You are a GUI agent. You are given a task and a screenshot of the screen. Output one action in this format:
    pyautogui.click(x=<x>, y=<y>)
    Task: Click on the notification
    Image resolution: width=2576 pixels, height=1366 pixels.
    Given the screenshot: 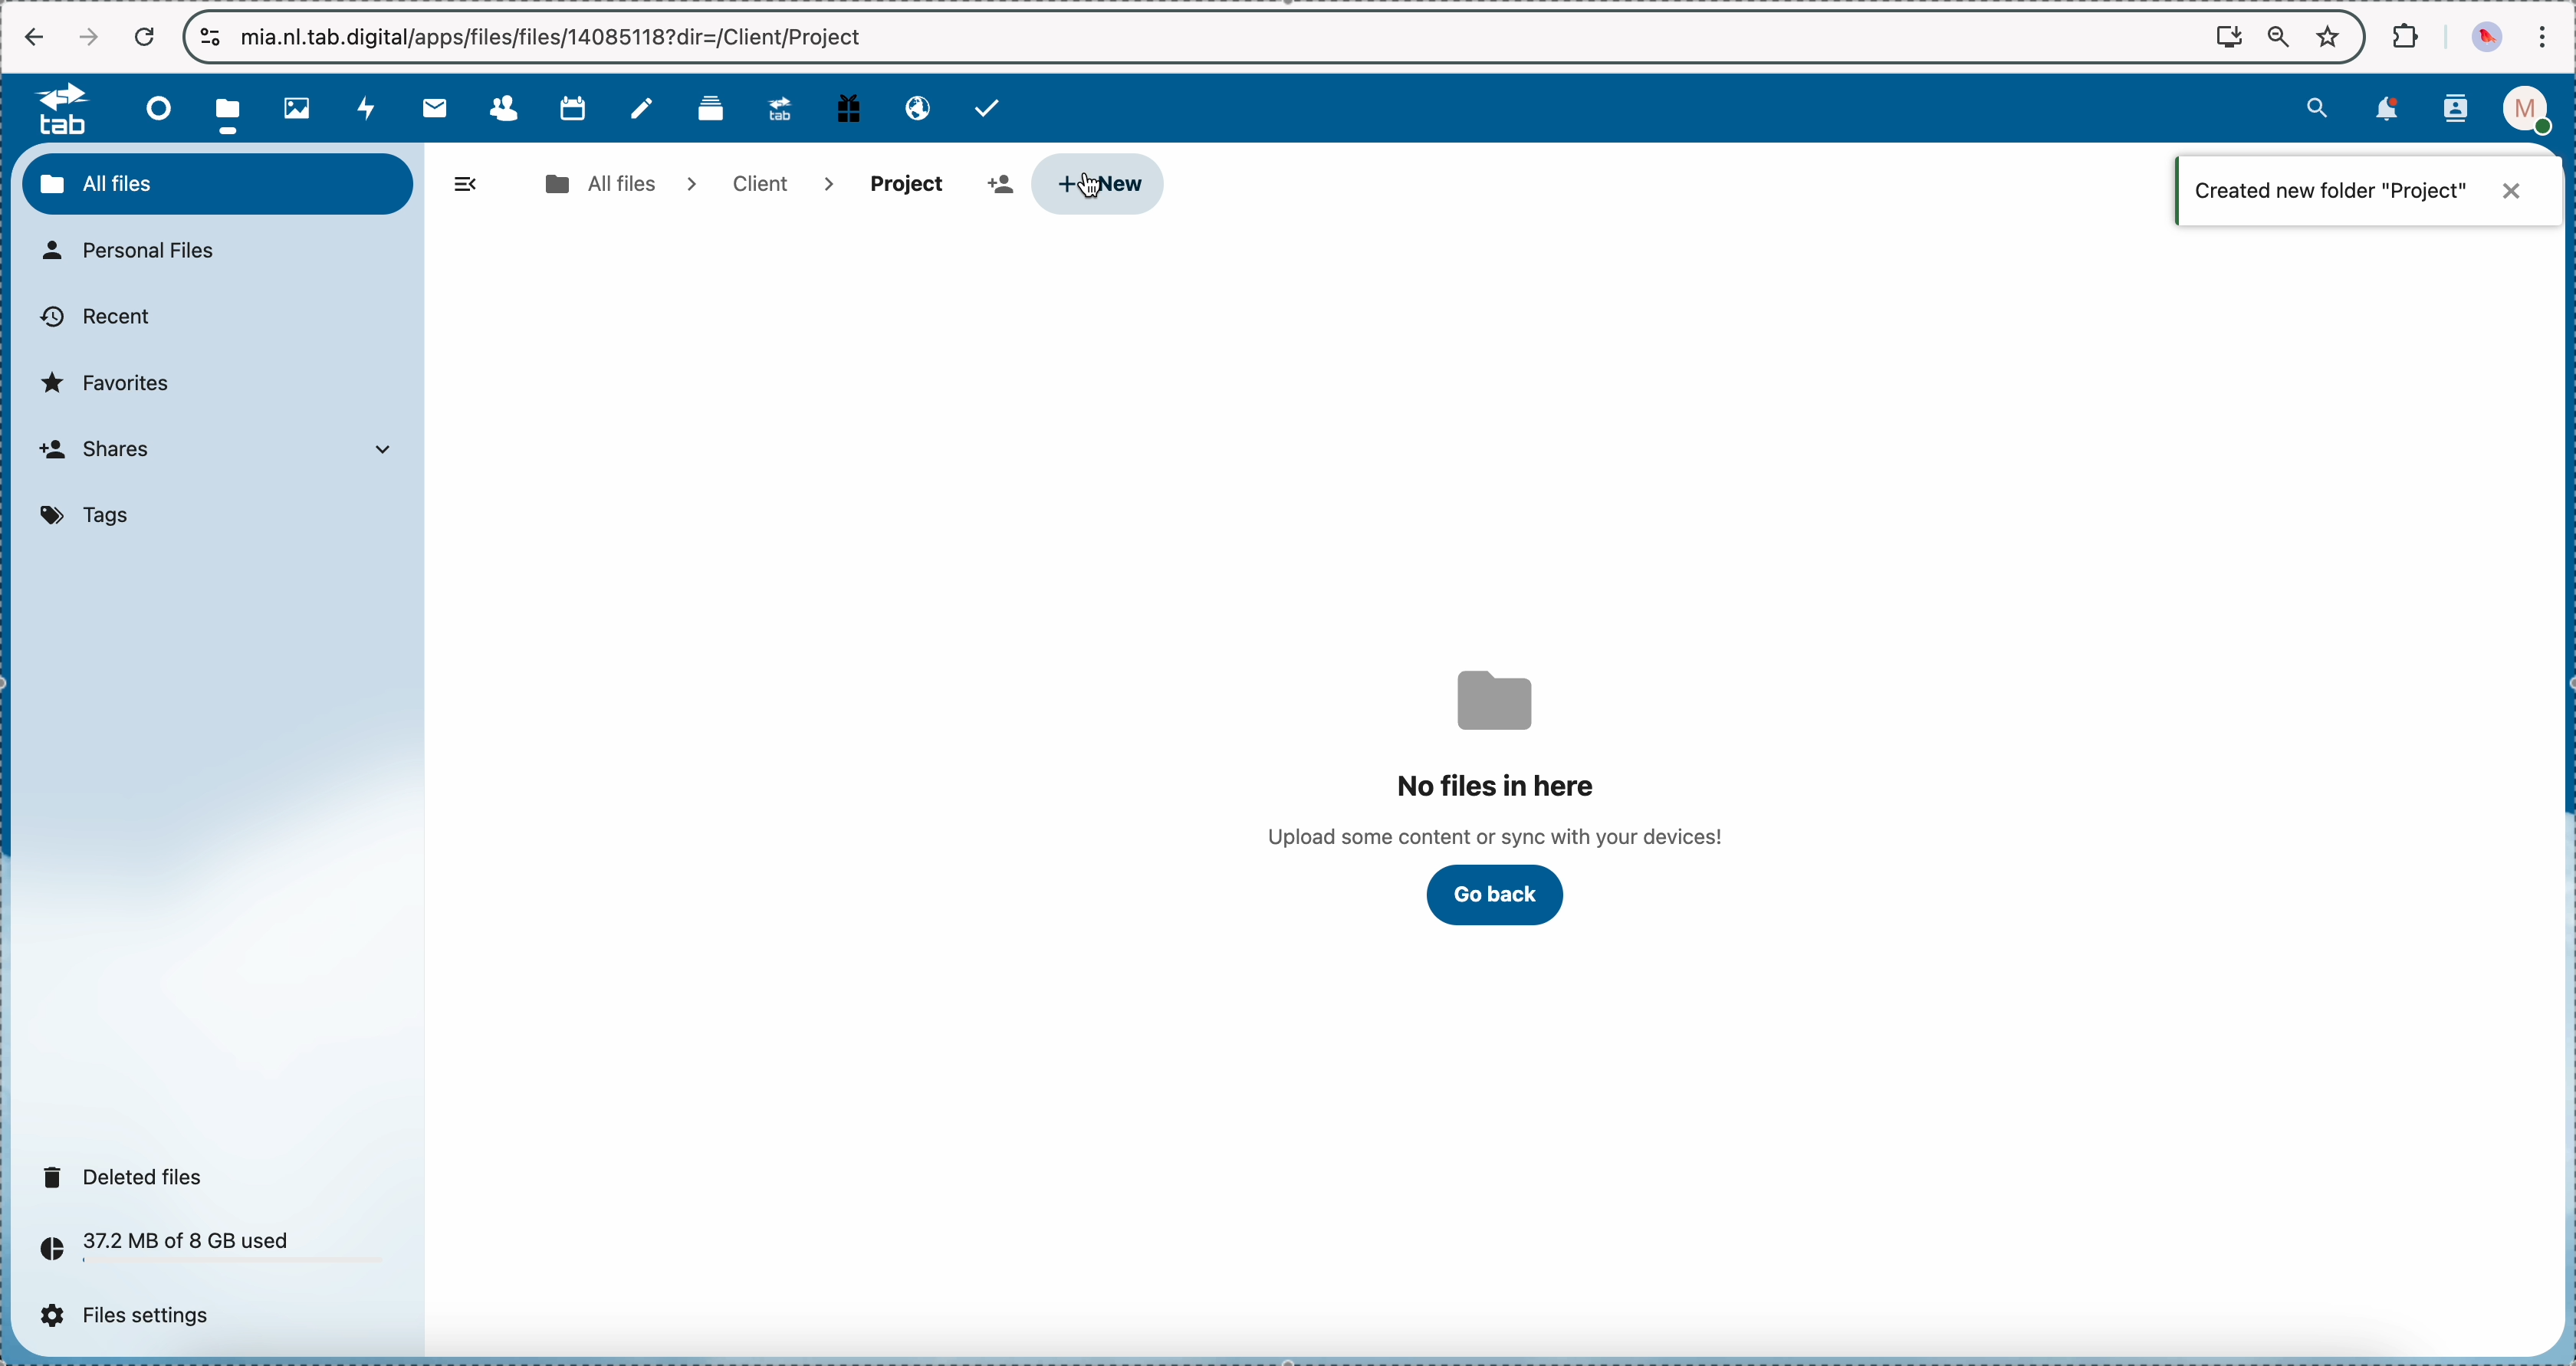 What is the action you would take?
    pyautogui.click(x=2367, y=191)
    